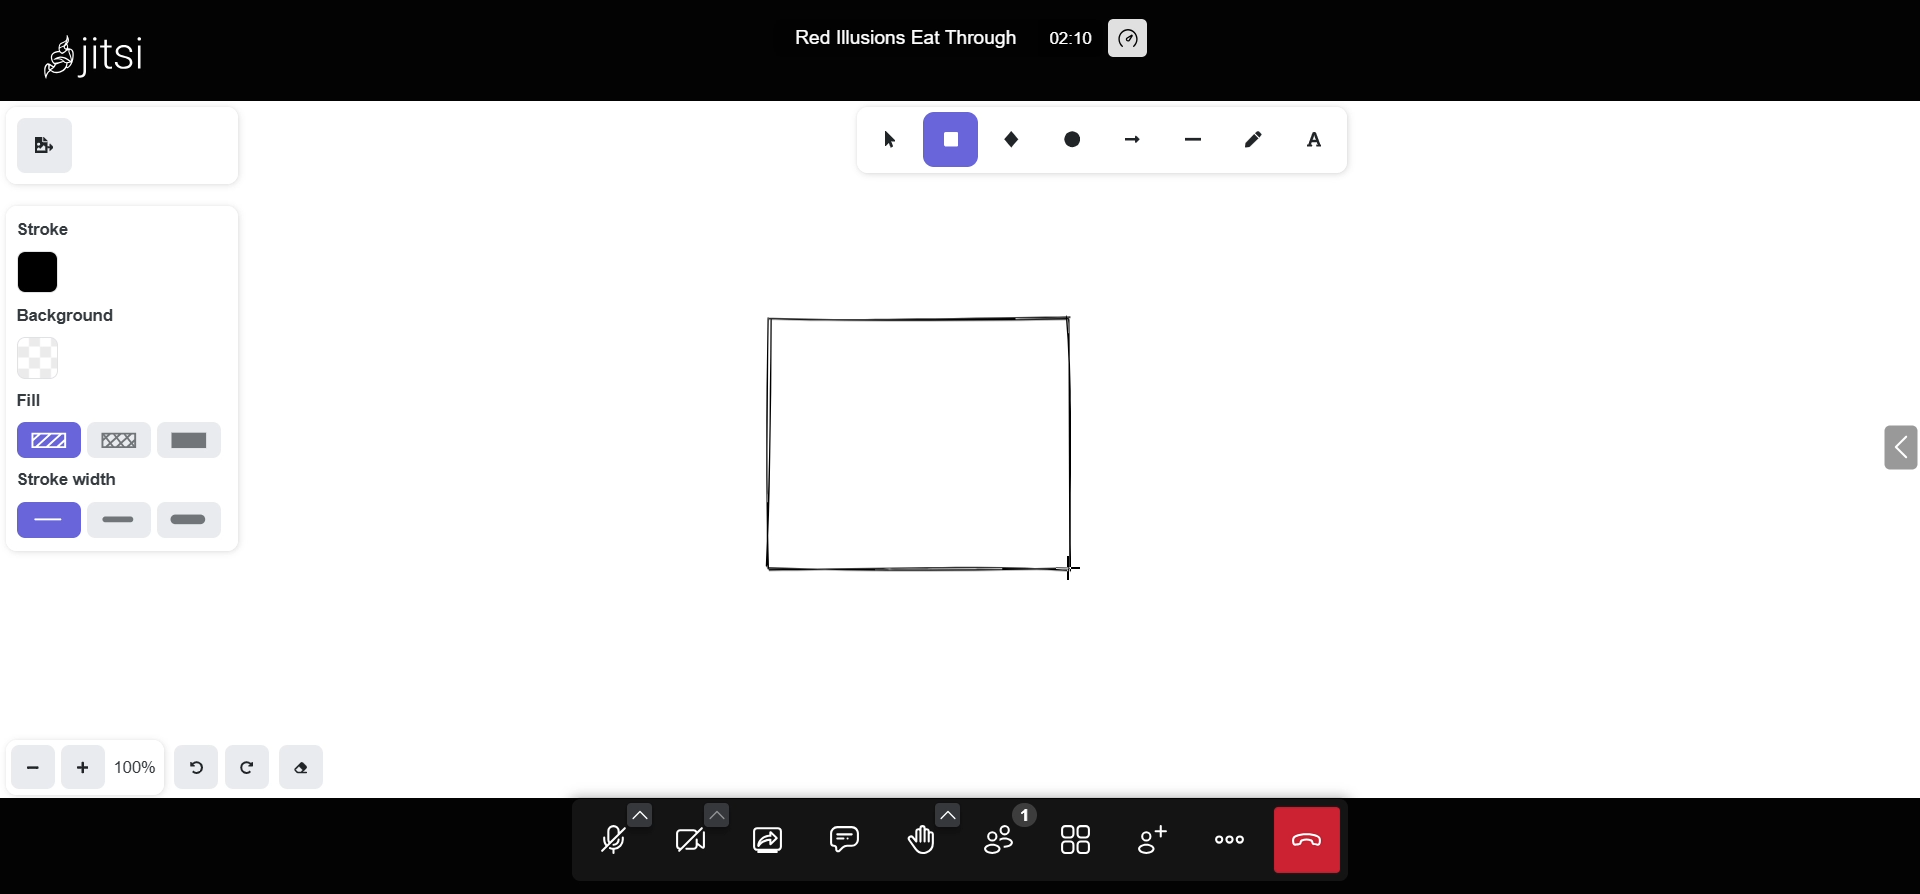  Describe the element at coordinates (1249, 138) in the screenshot. I see `draw` at that location.